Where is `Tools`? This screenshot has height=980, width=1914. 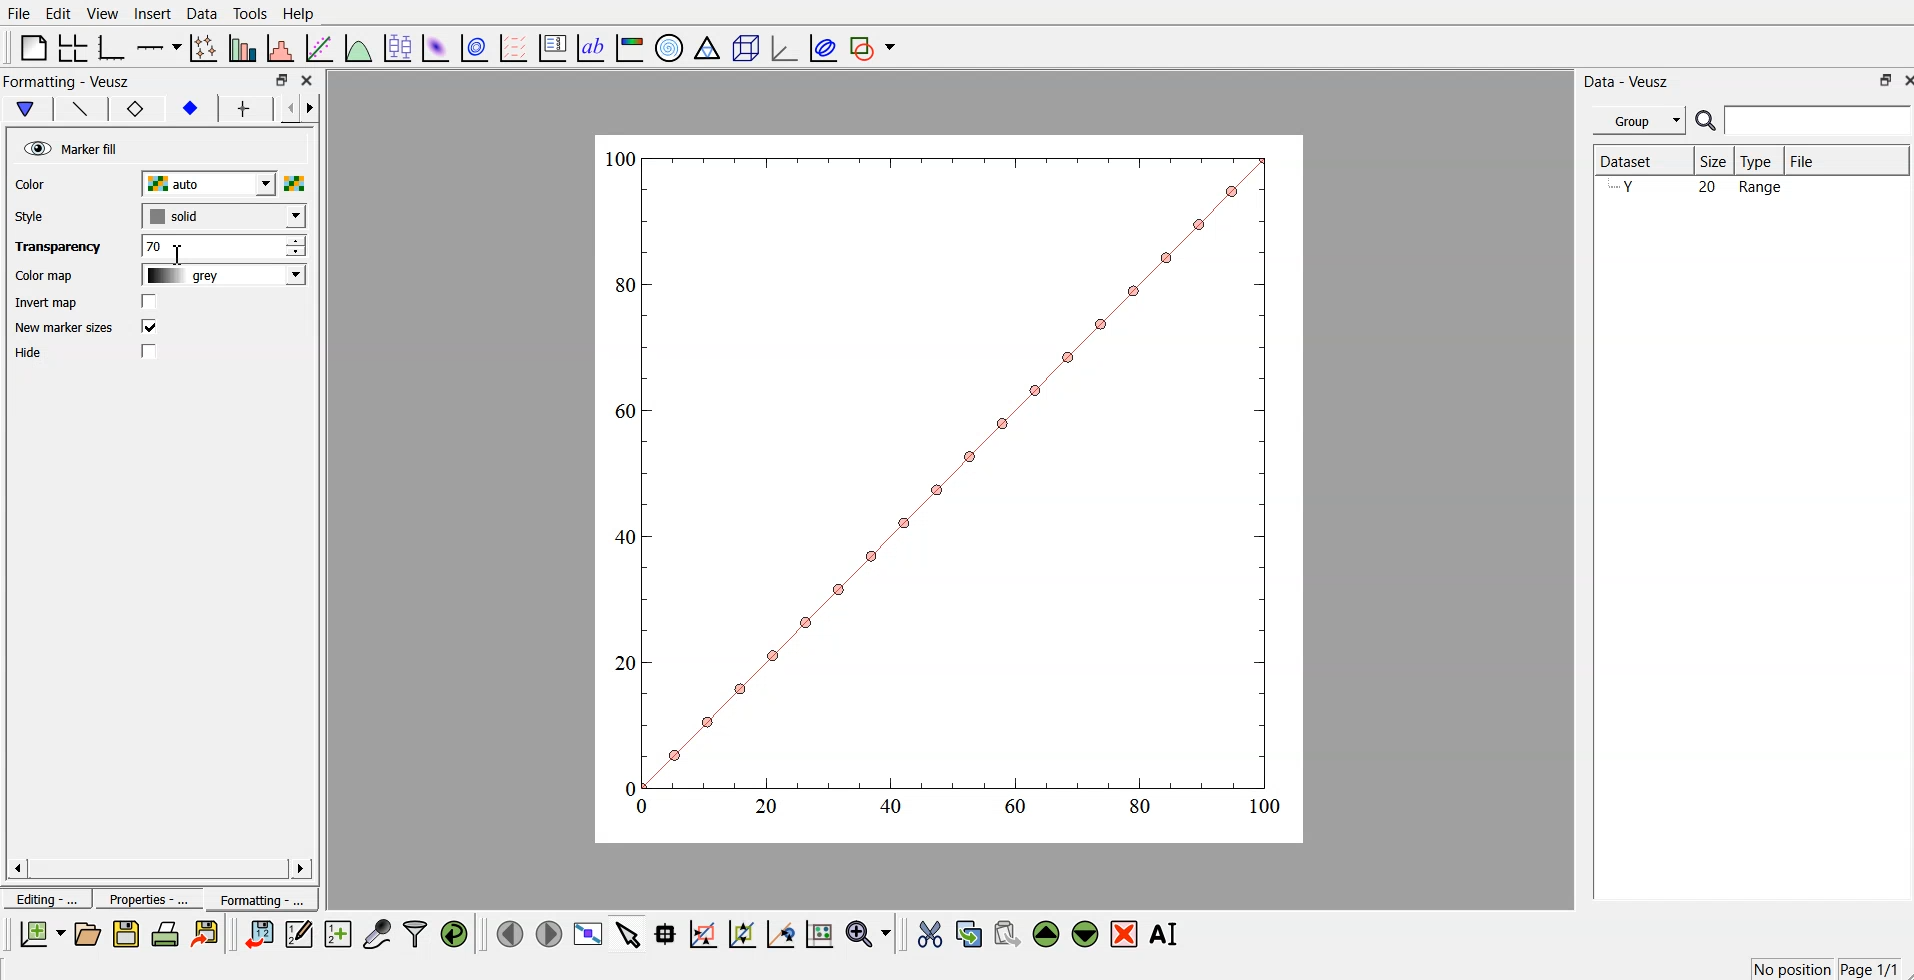 Tools is located at coordinates (250, 14).